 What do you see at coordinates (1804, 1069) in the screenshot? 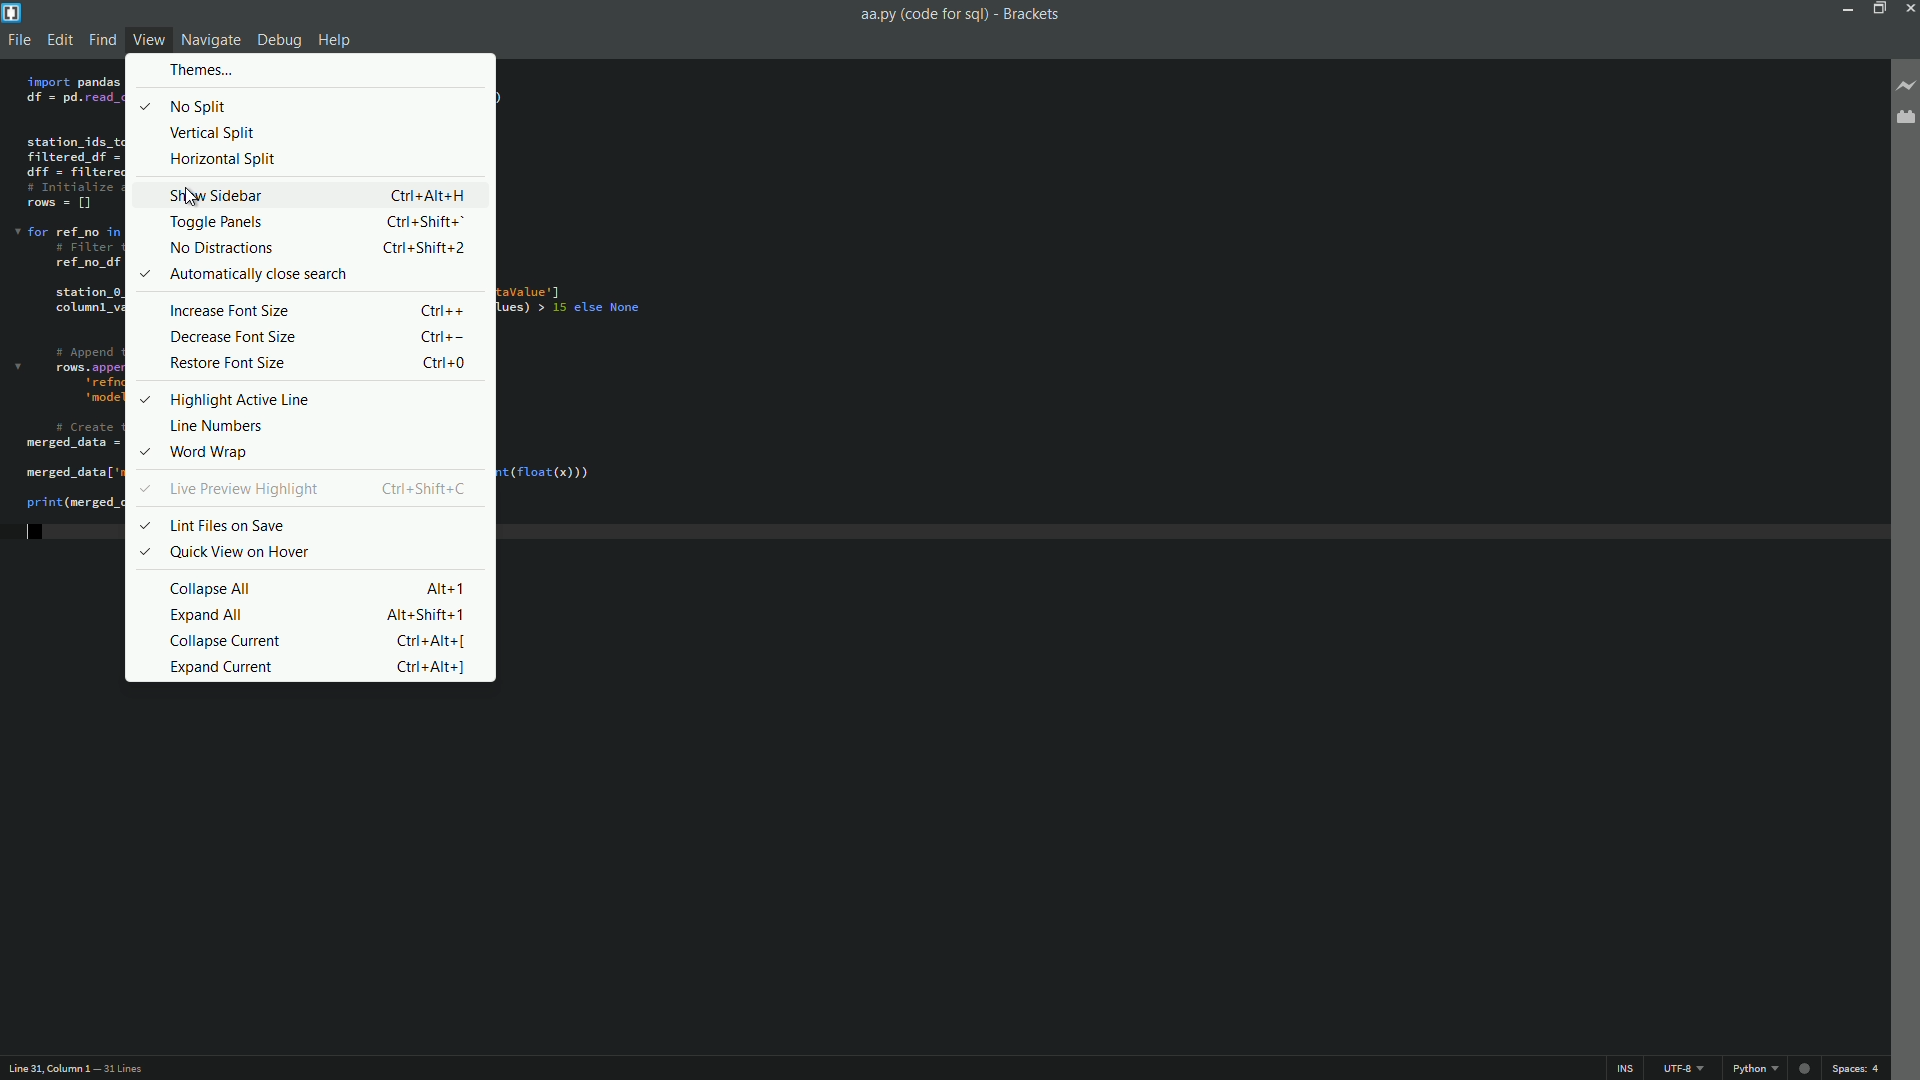
I see `circle ` at bounding box center [1804, 1069].